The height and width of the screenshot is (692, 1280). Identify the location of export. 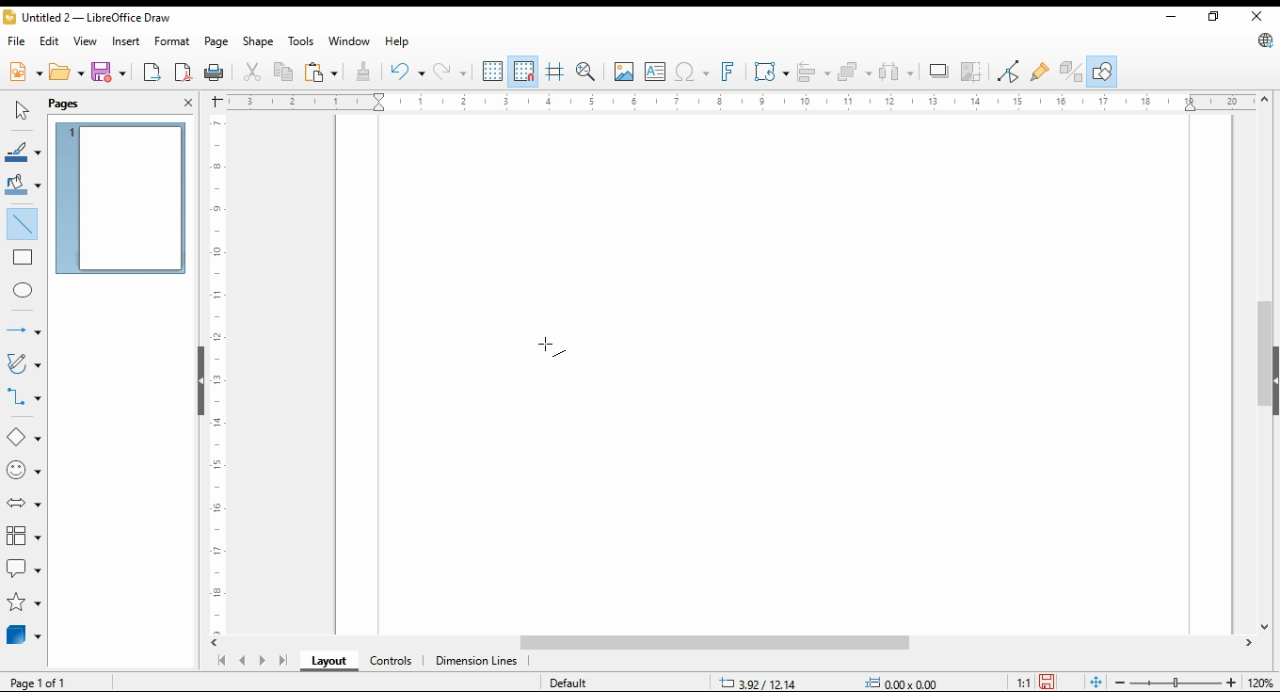
(153, 71).